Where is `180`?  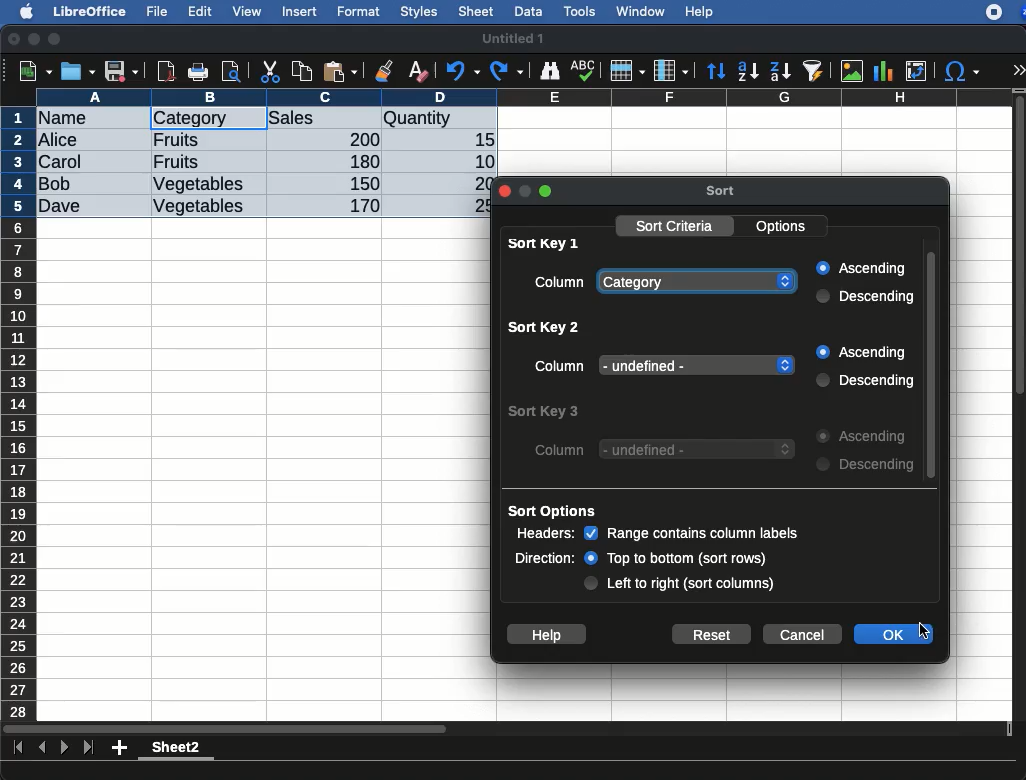
180 is located at coordinates (357, 162).